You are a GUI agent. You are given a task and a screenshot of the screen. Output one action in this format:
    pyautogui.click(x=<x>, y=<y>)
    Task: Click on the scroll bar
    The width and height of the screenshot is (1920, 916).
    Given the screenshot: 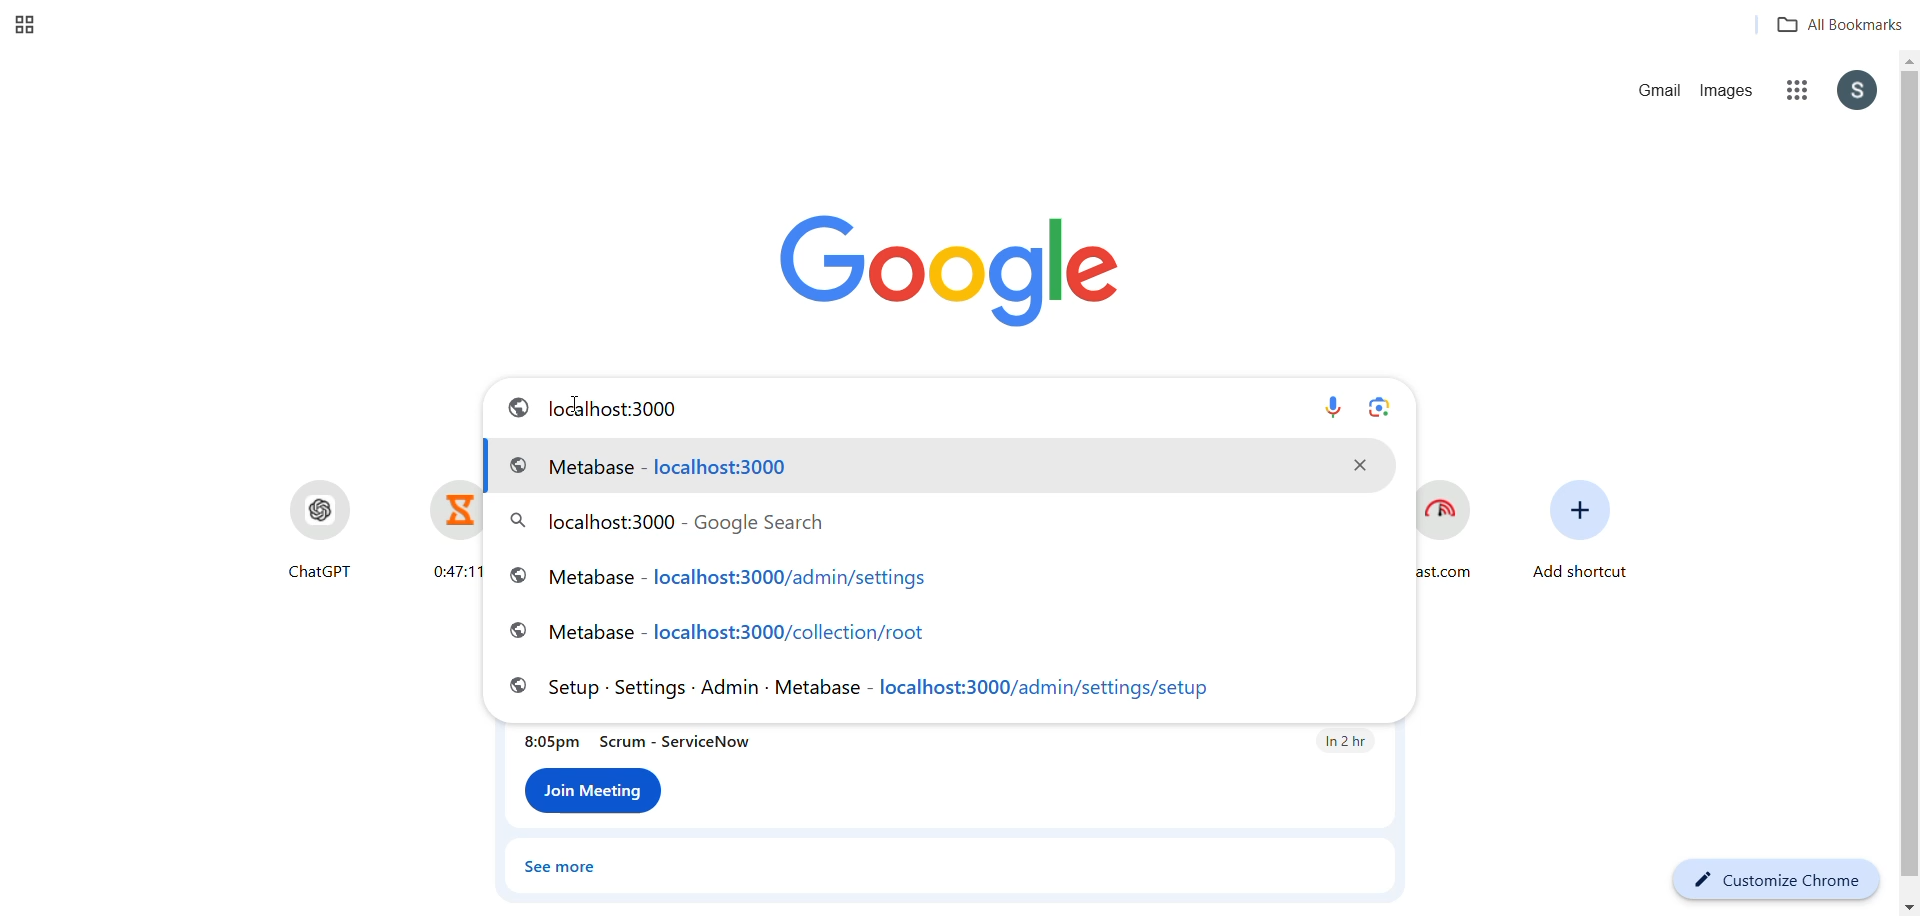 What is the action you would take?
    pyautogui.click(x=1907, y=484)
    